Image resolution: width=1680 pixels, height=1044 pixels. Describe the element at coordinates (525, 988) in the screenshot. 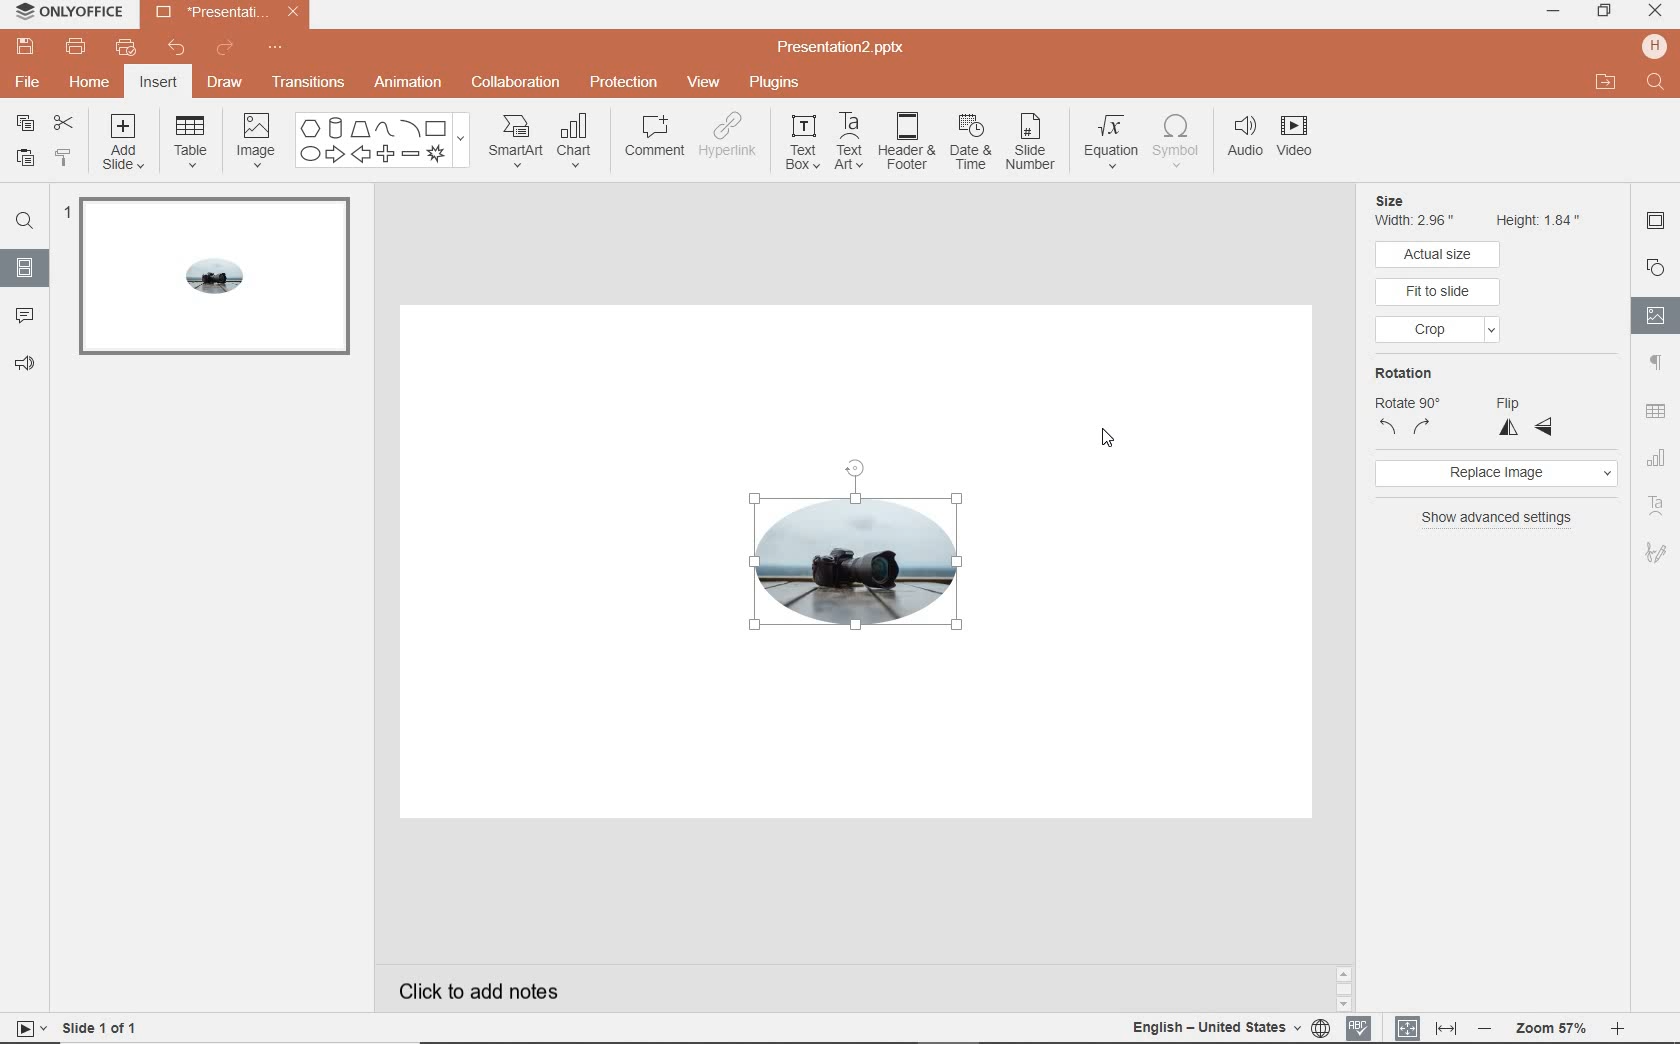

I see `click to add notes` at that location.